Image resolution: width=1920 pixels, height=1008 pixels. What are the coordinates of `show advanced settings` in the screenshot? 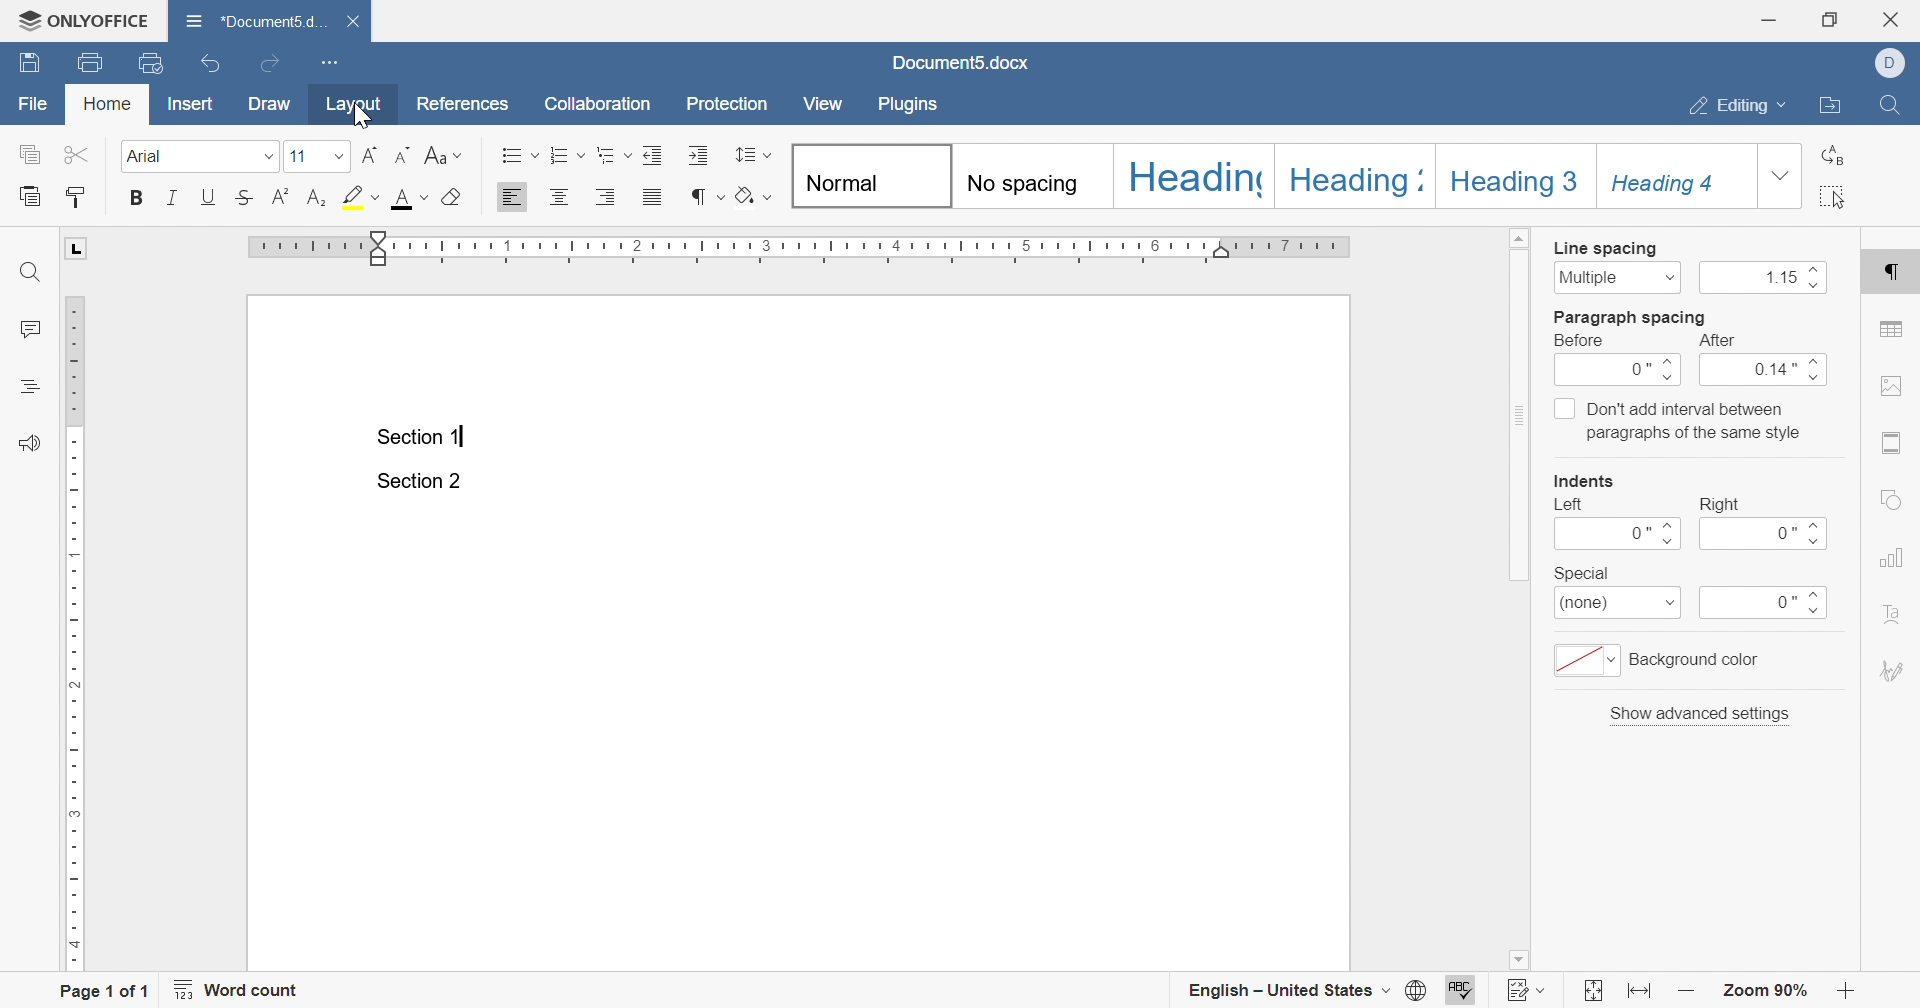 It's located at (1702, 713).